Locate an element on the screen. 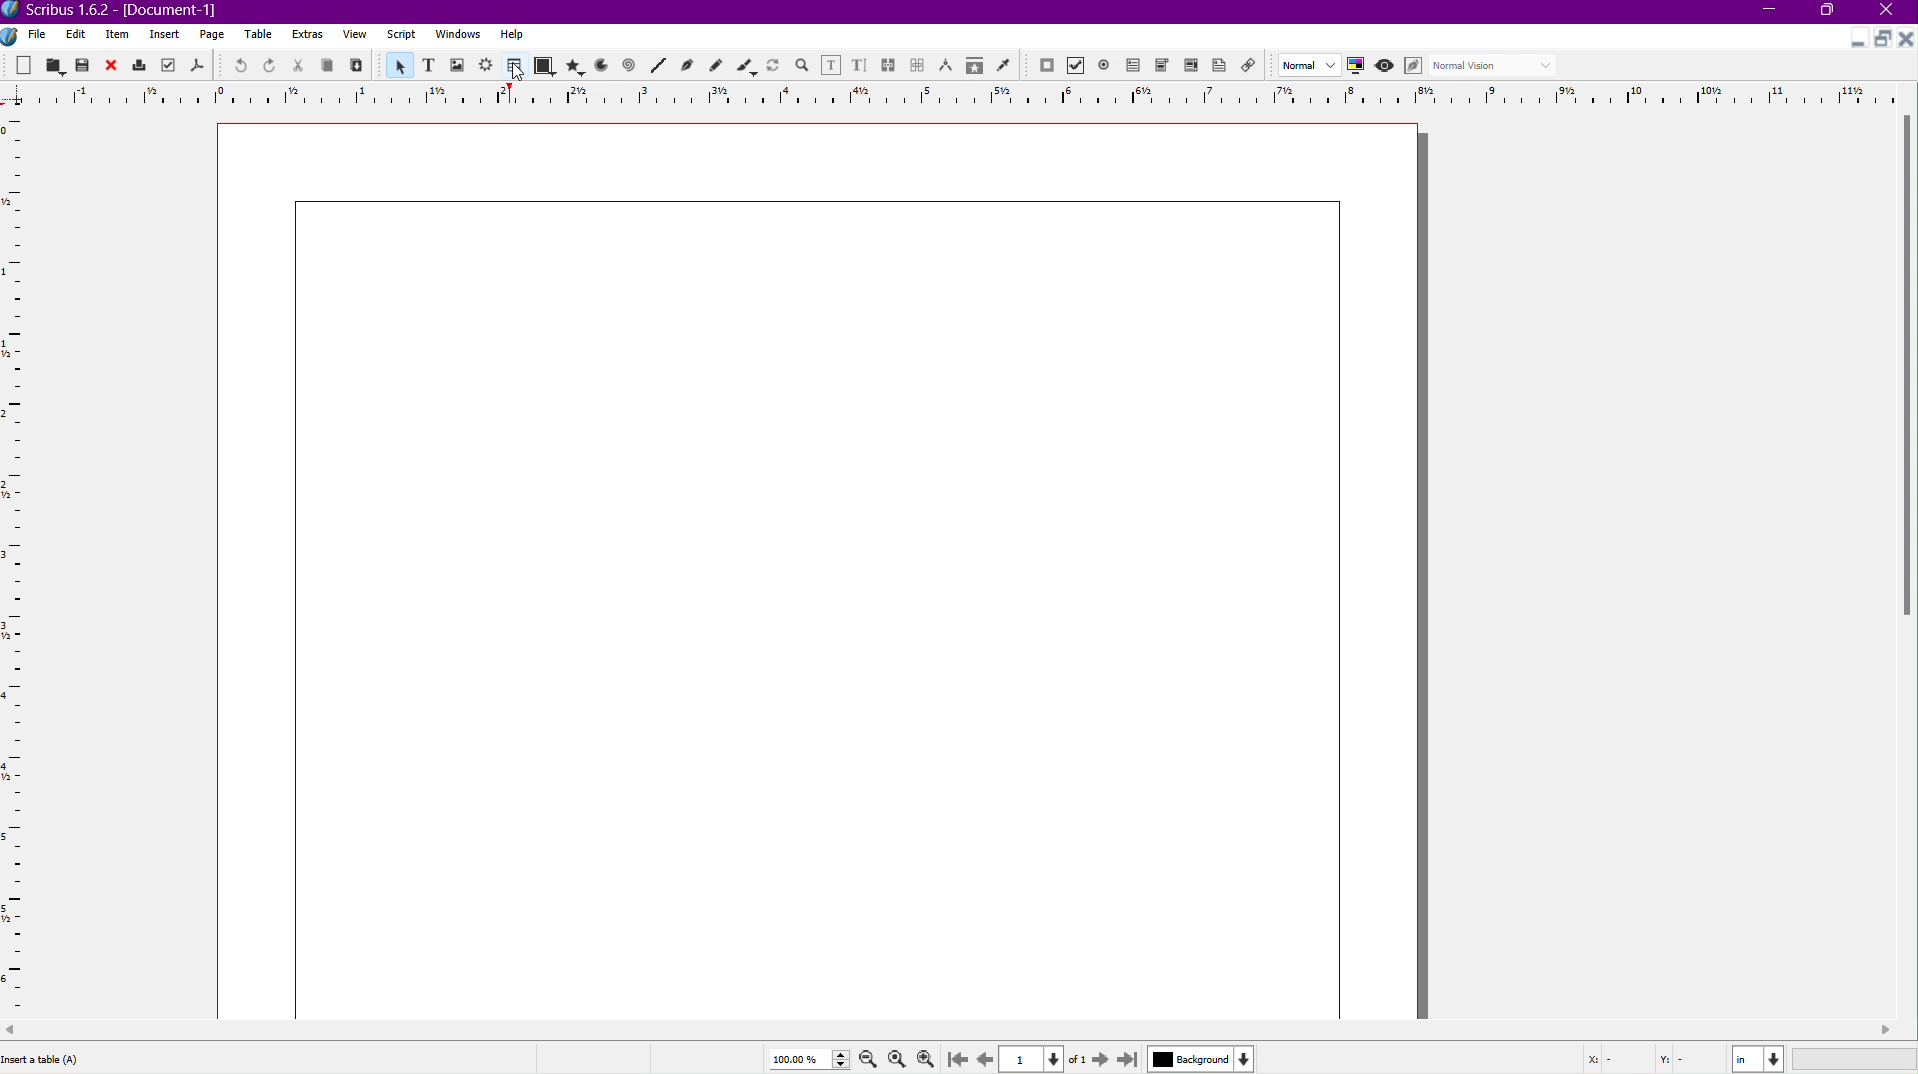  Text Frame is located at coordinates (427, 65).